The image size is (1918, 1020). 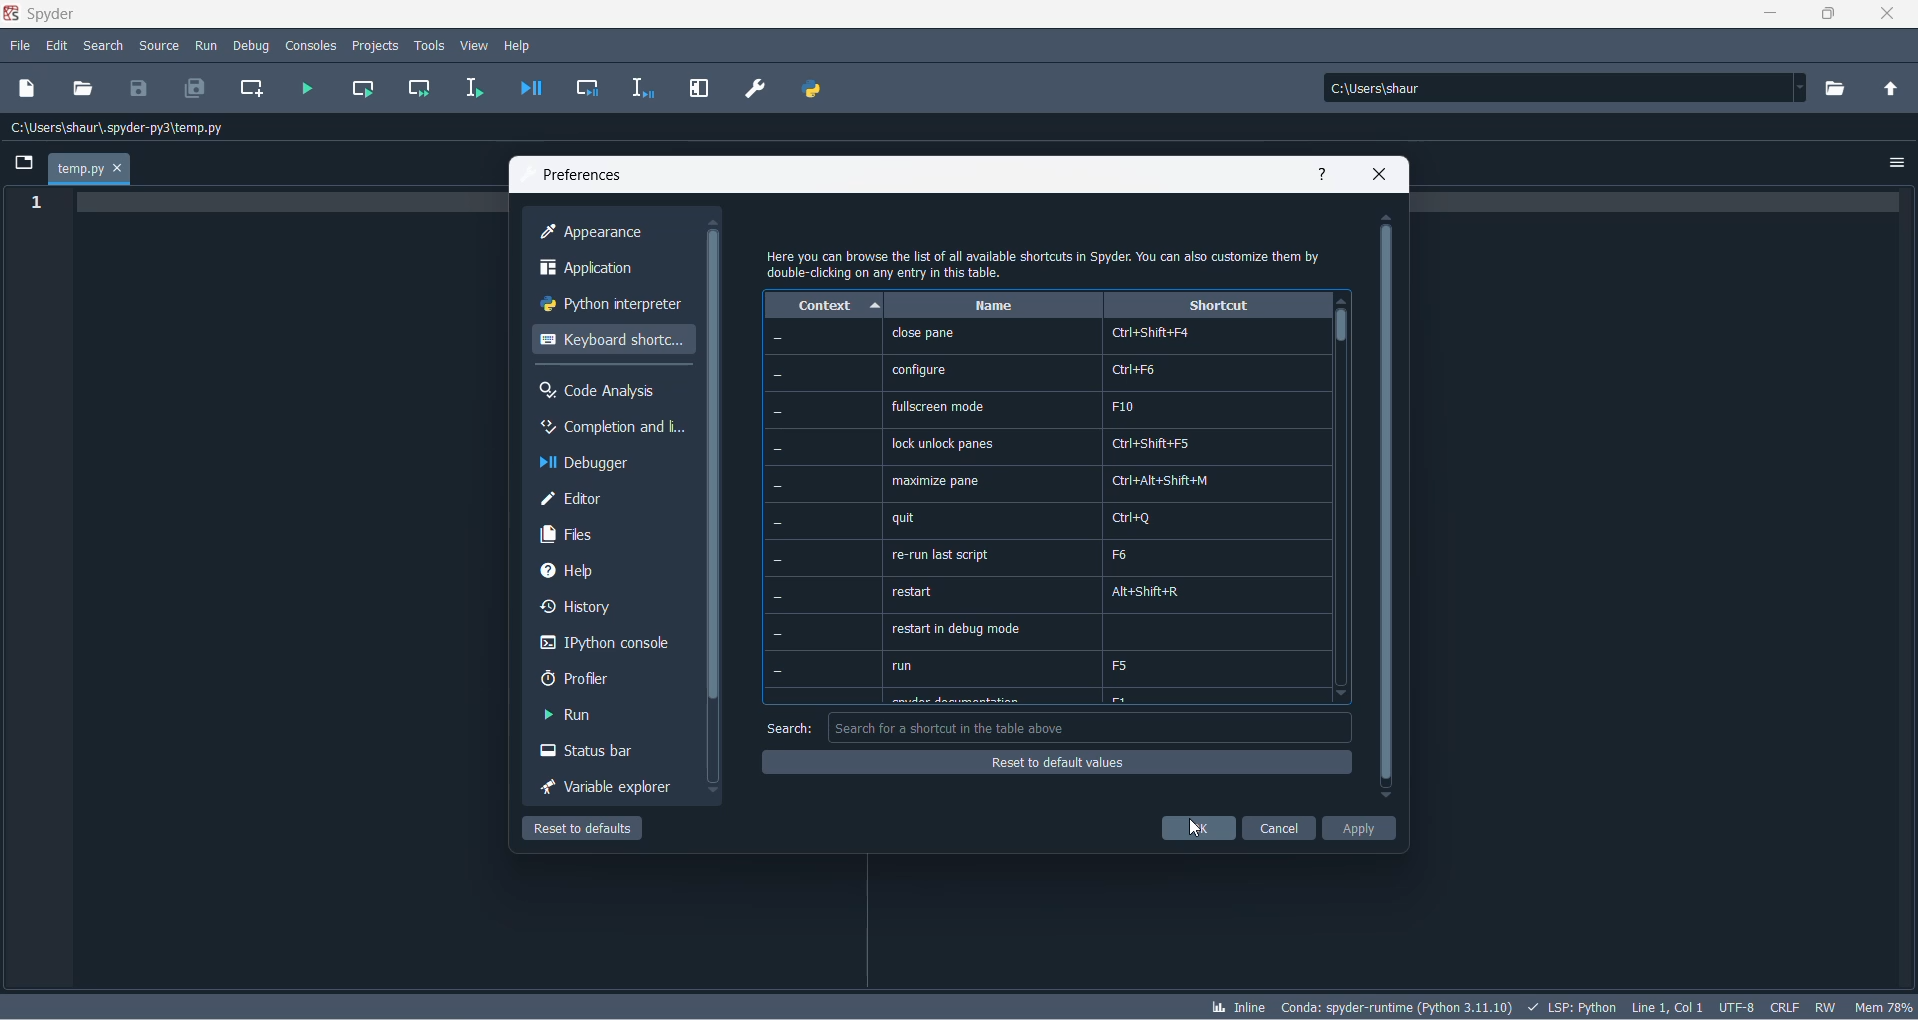 What do you see at coordinates (1806, 88) in the screenshot?
I see `path dropdown` at bounding box center [1806, 88].